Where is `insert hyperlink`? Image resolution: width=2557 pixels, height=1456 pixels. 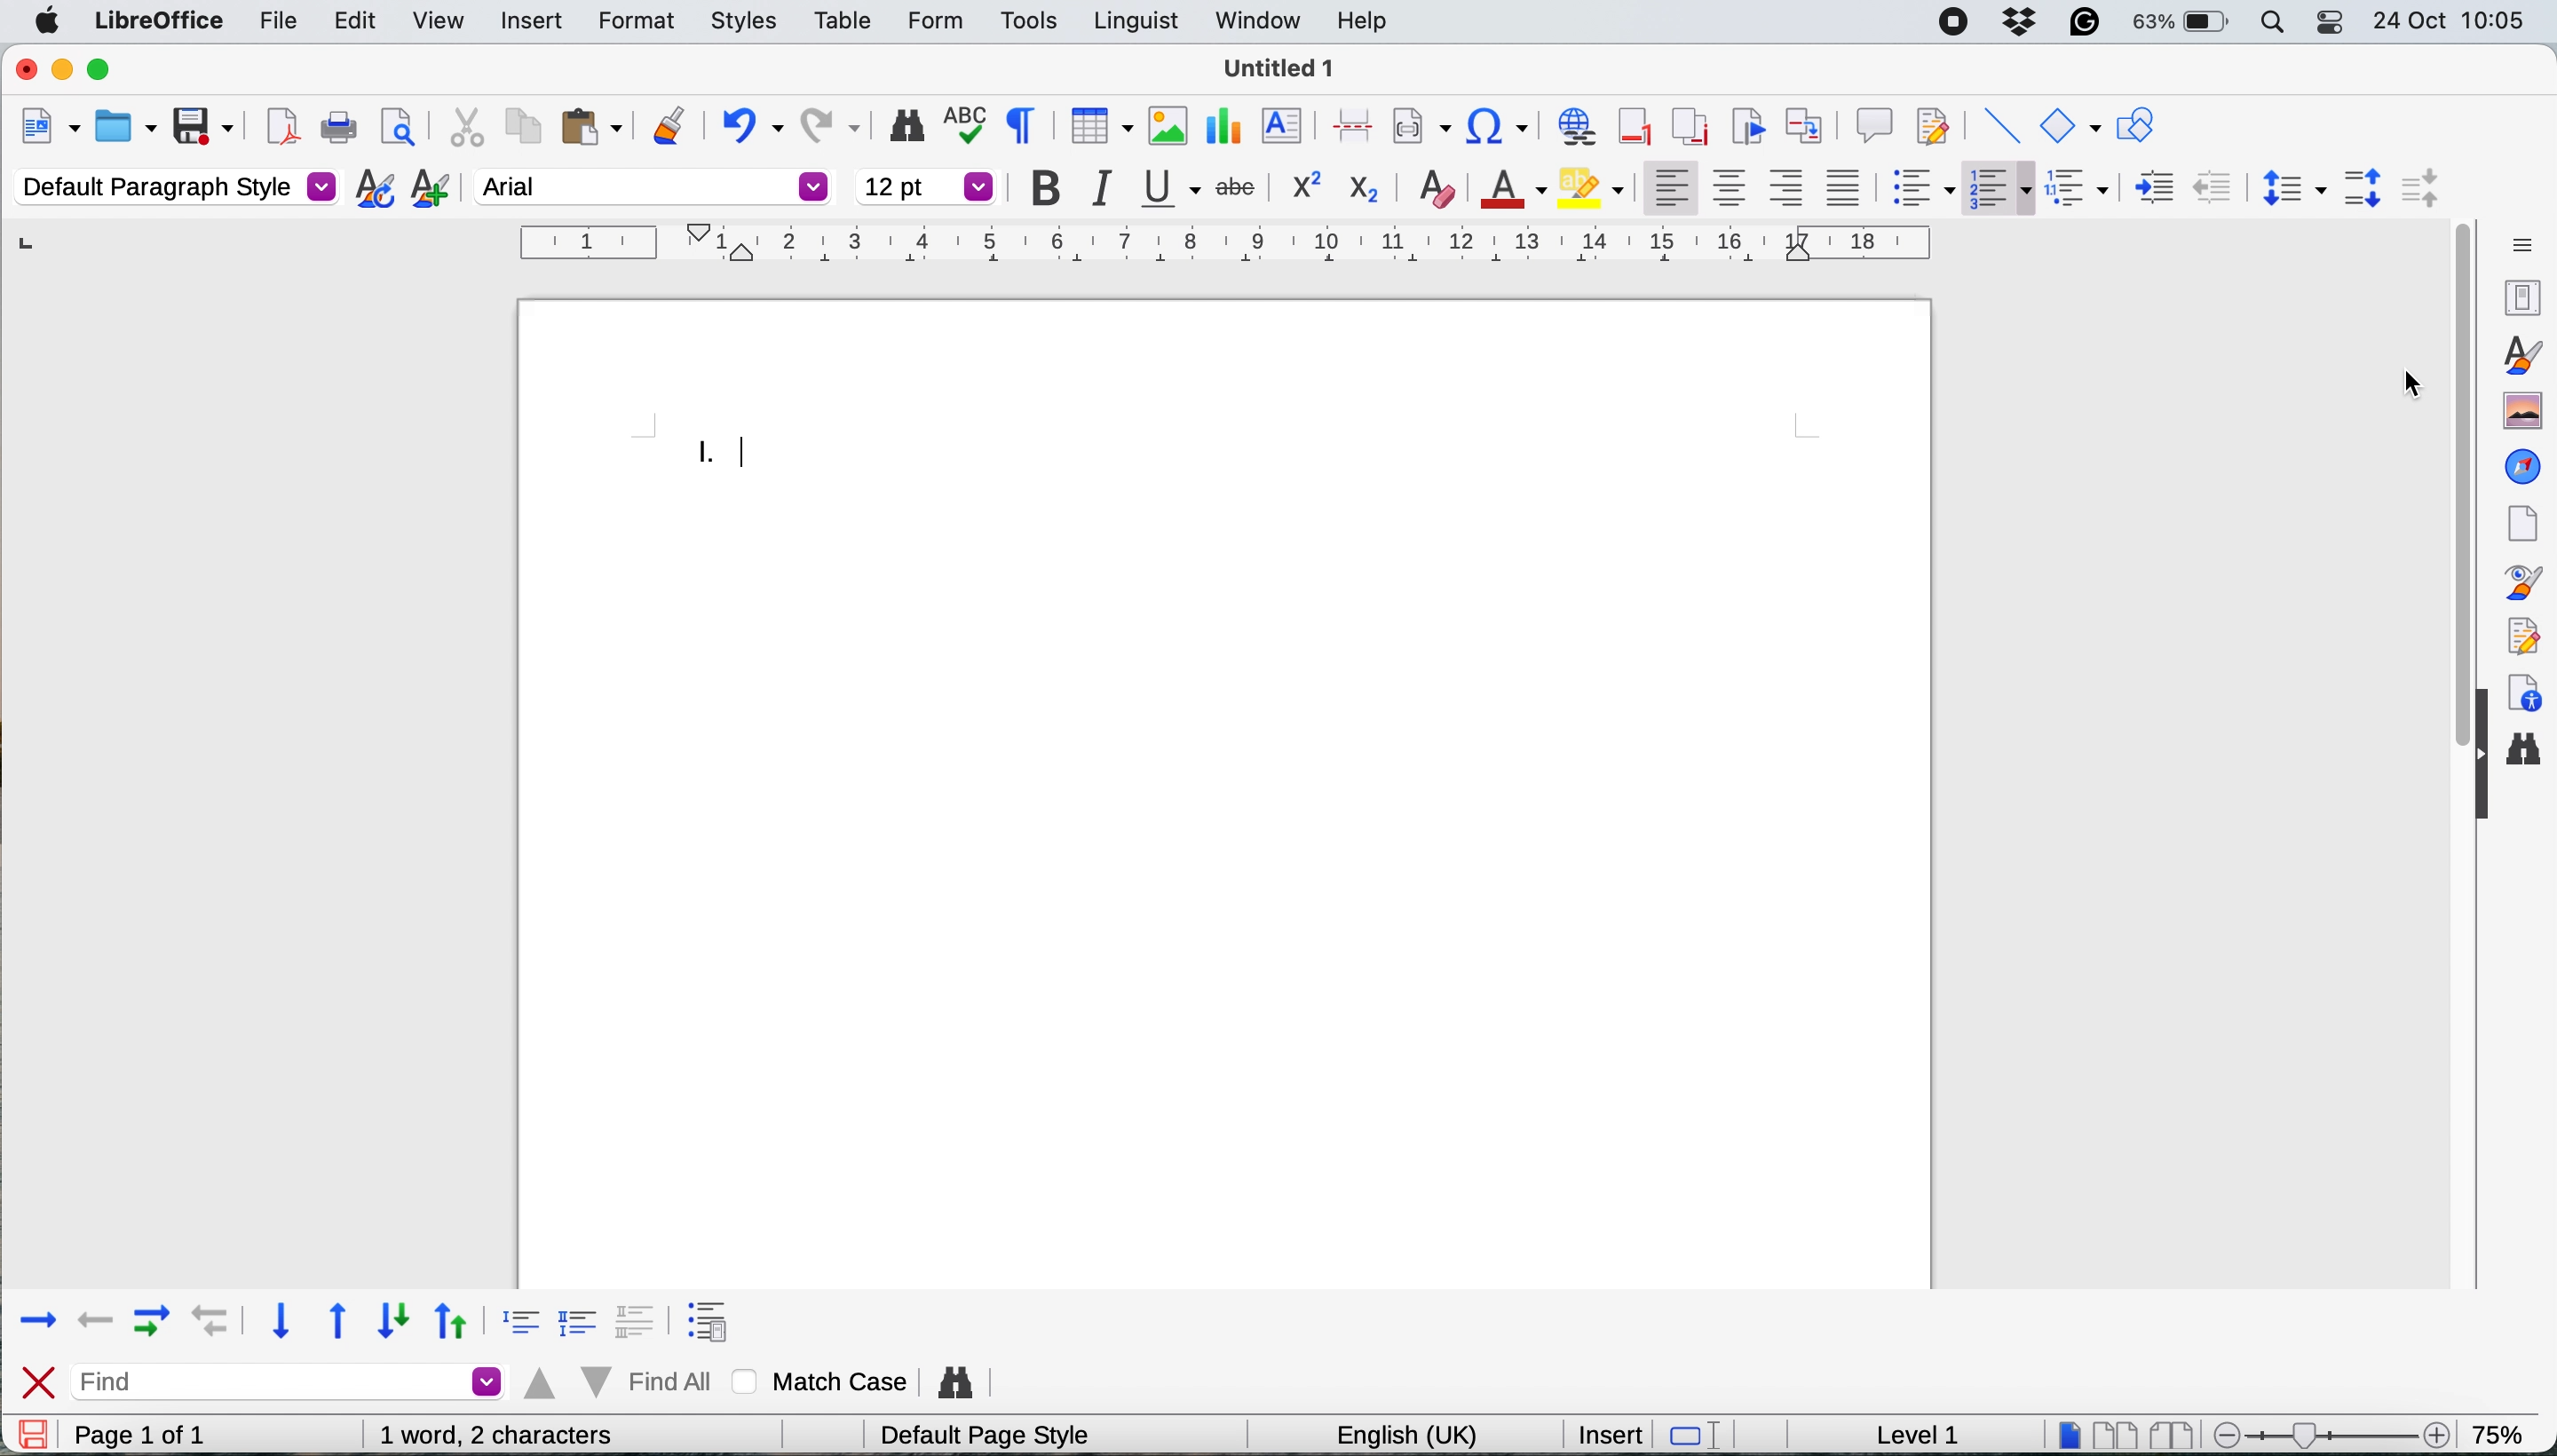
insert hyperlink is located at coordinates (1576, 128).